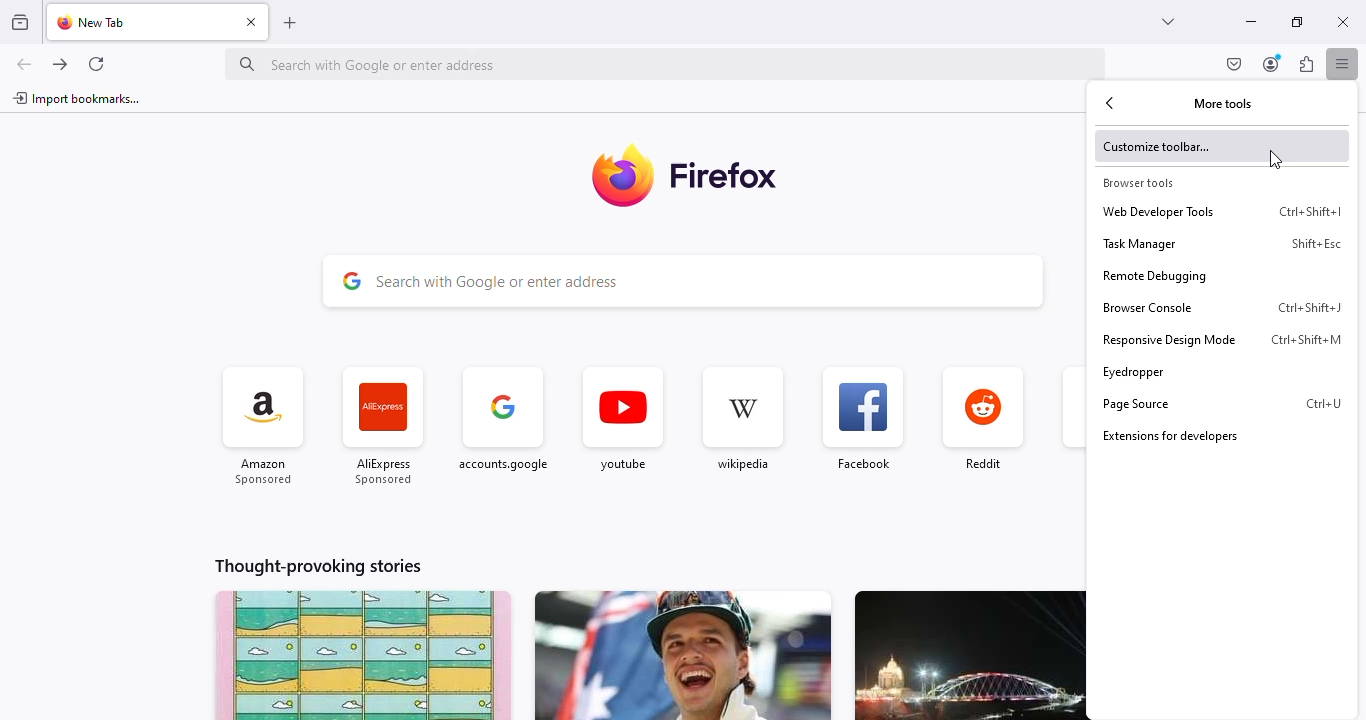 This screenshot has height=720, width=1366. Describe the element at coordinates (1221, 436) in the screenshot. I see `extensions for developers` at that location.